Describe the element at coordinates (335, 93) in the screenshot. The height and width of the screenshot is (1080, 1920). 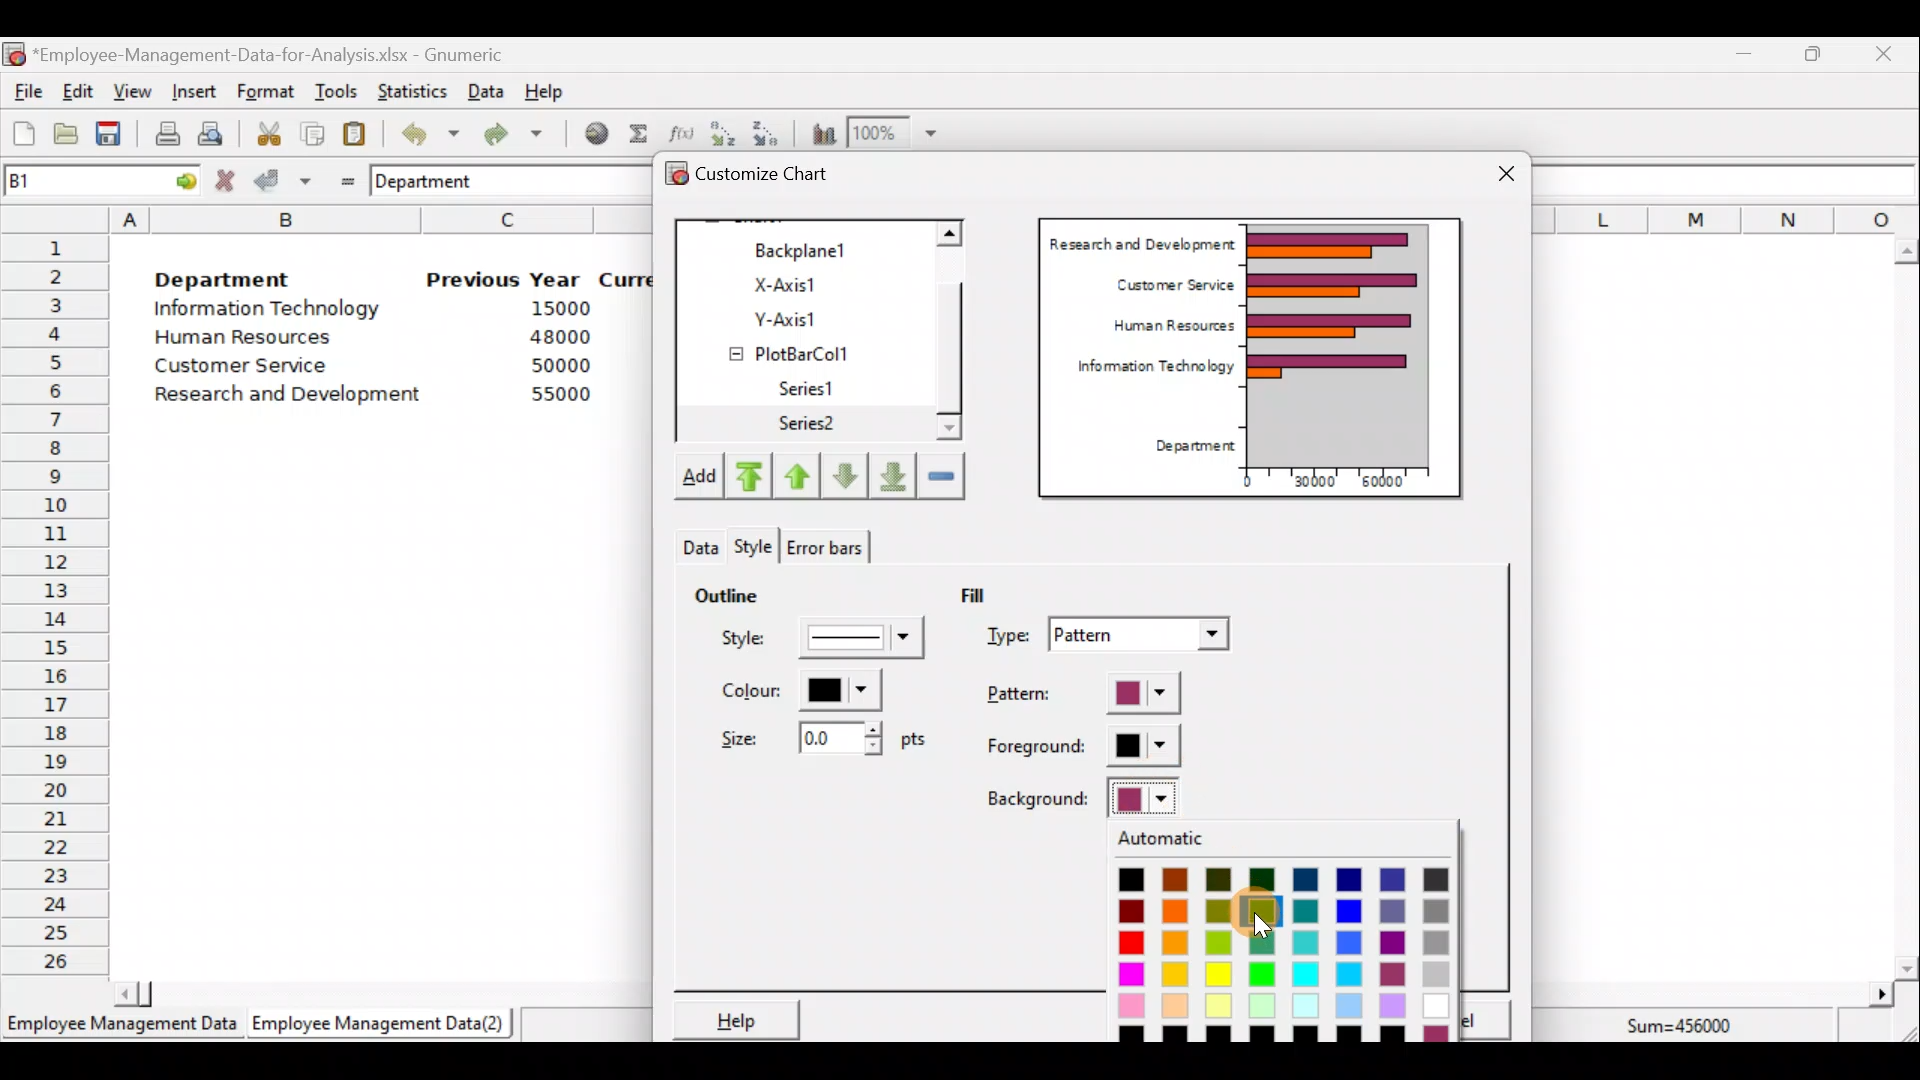
I see `Tools` at that location.